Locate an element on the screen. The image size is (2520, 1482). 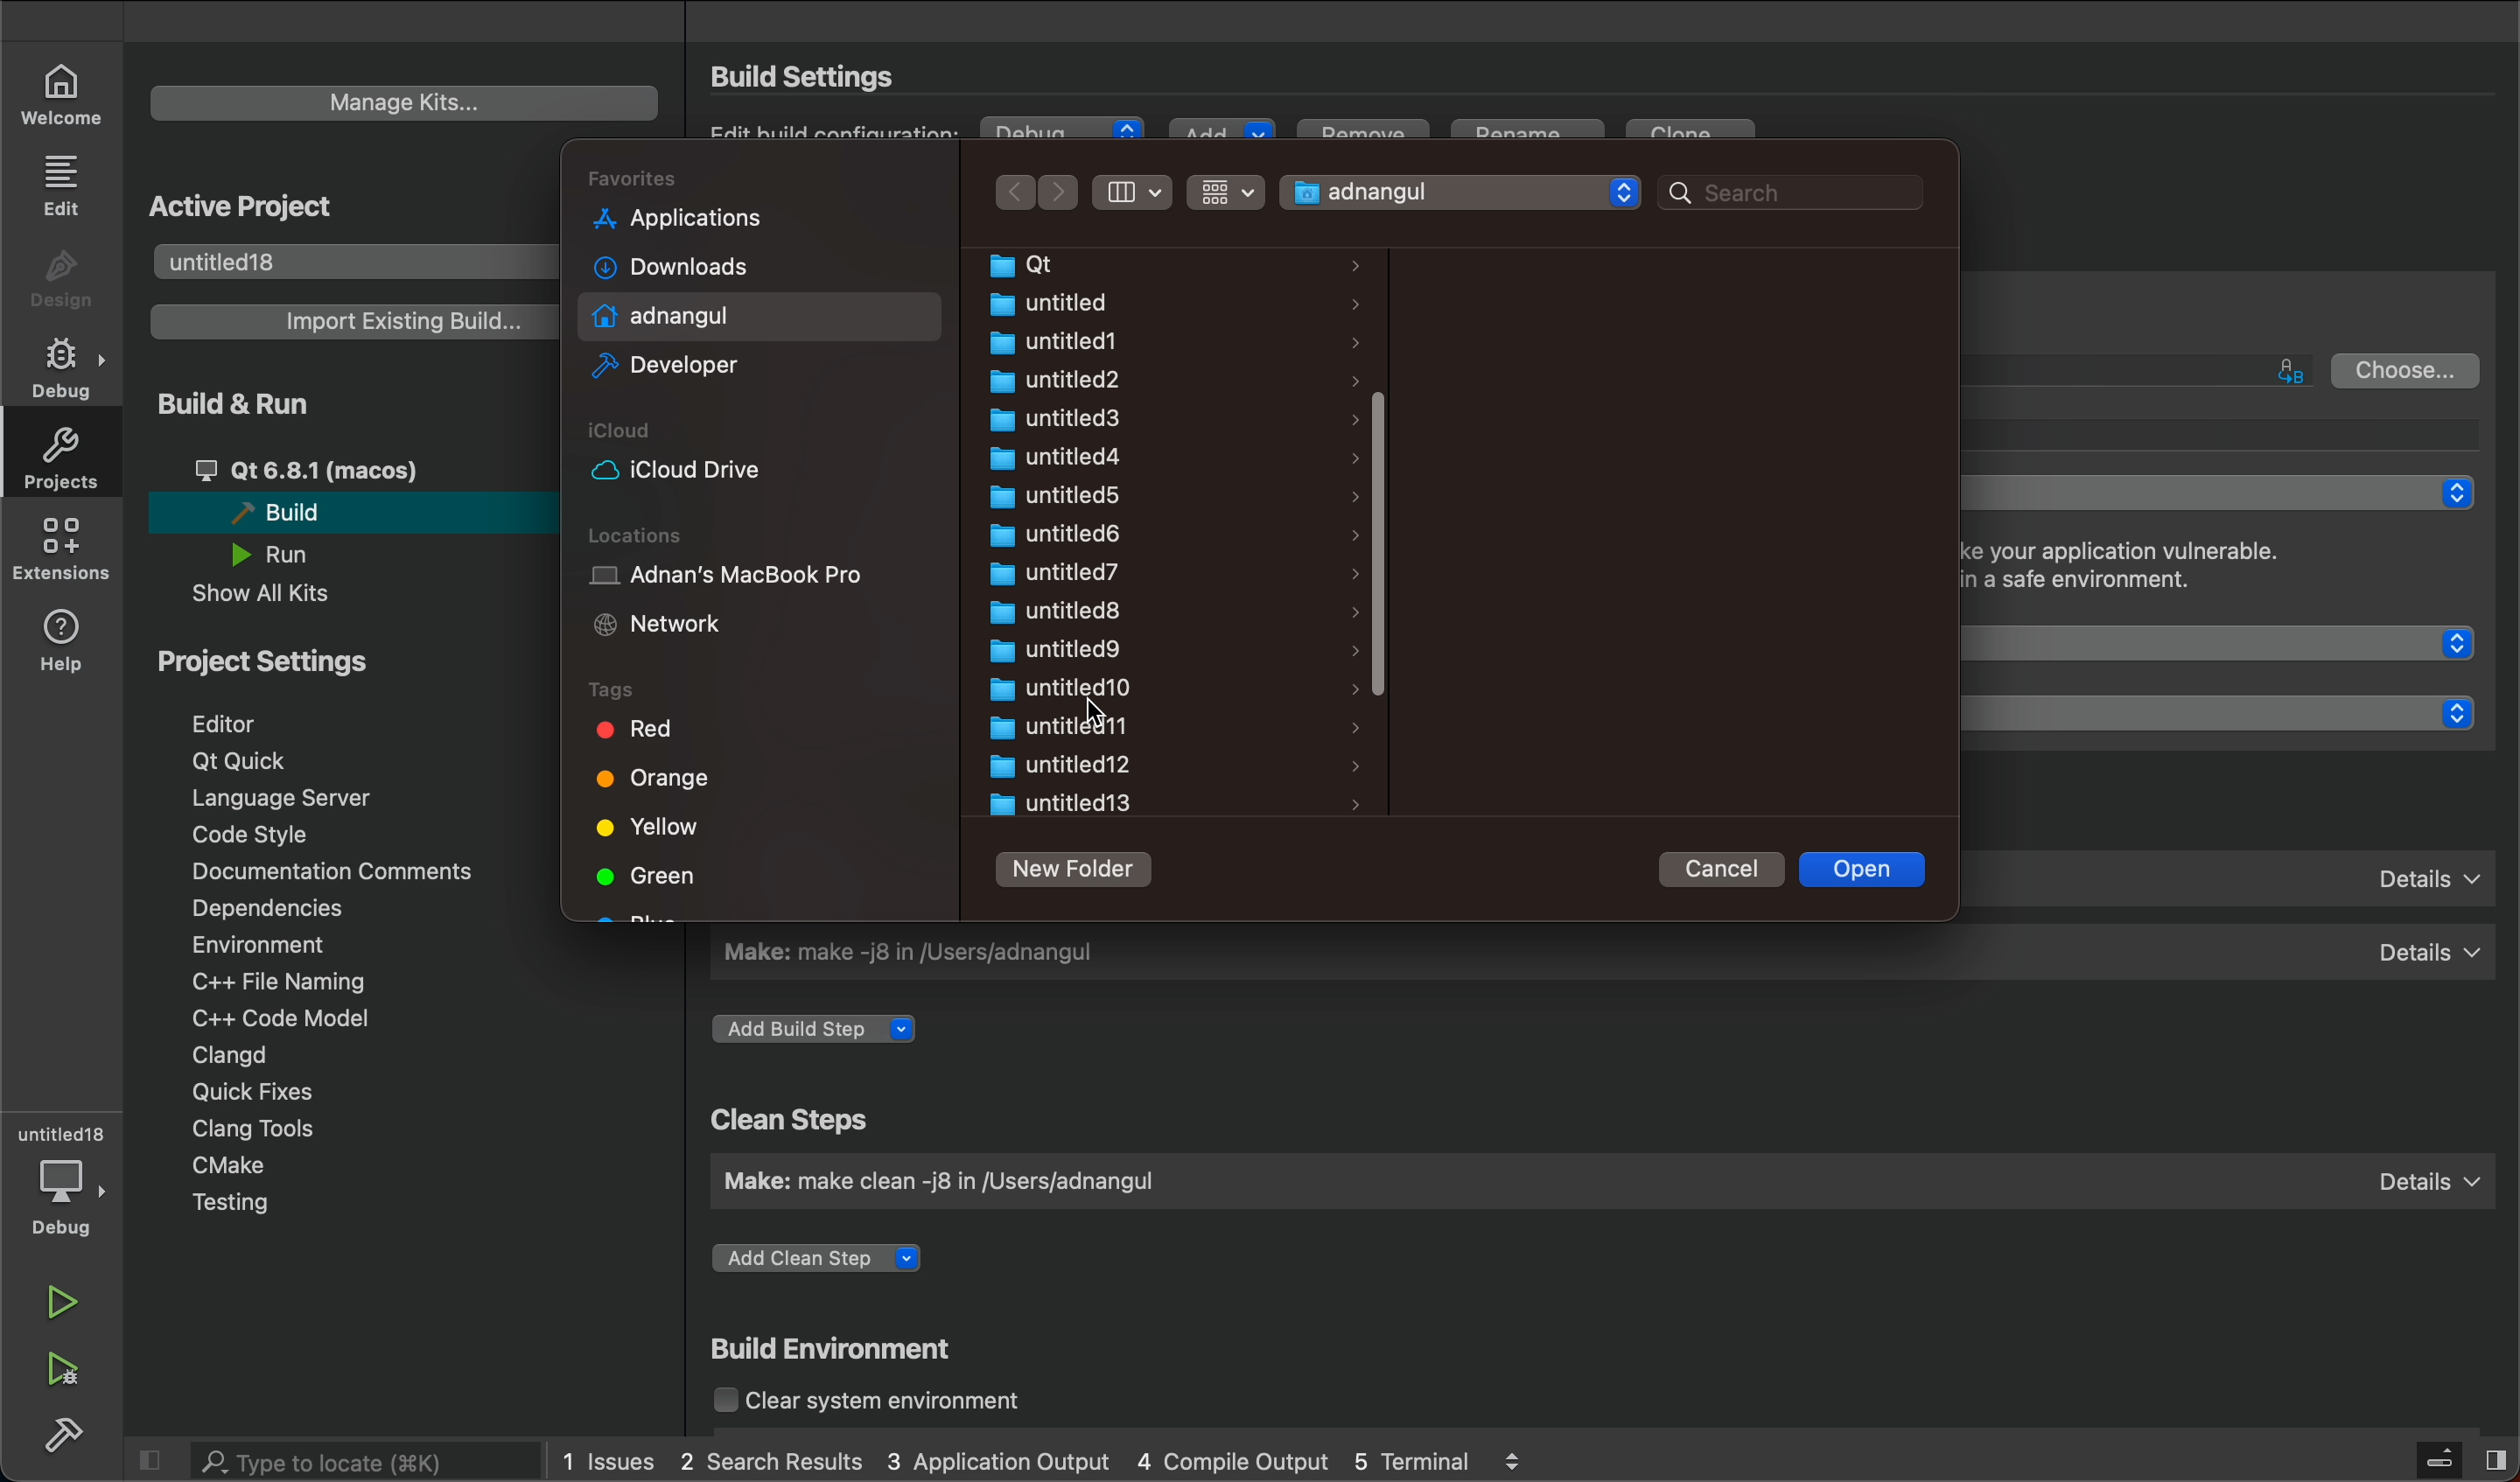
3 Application Output is located at coordinates (1000, 1461).